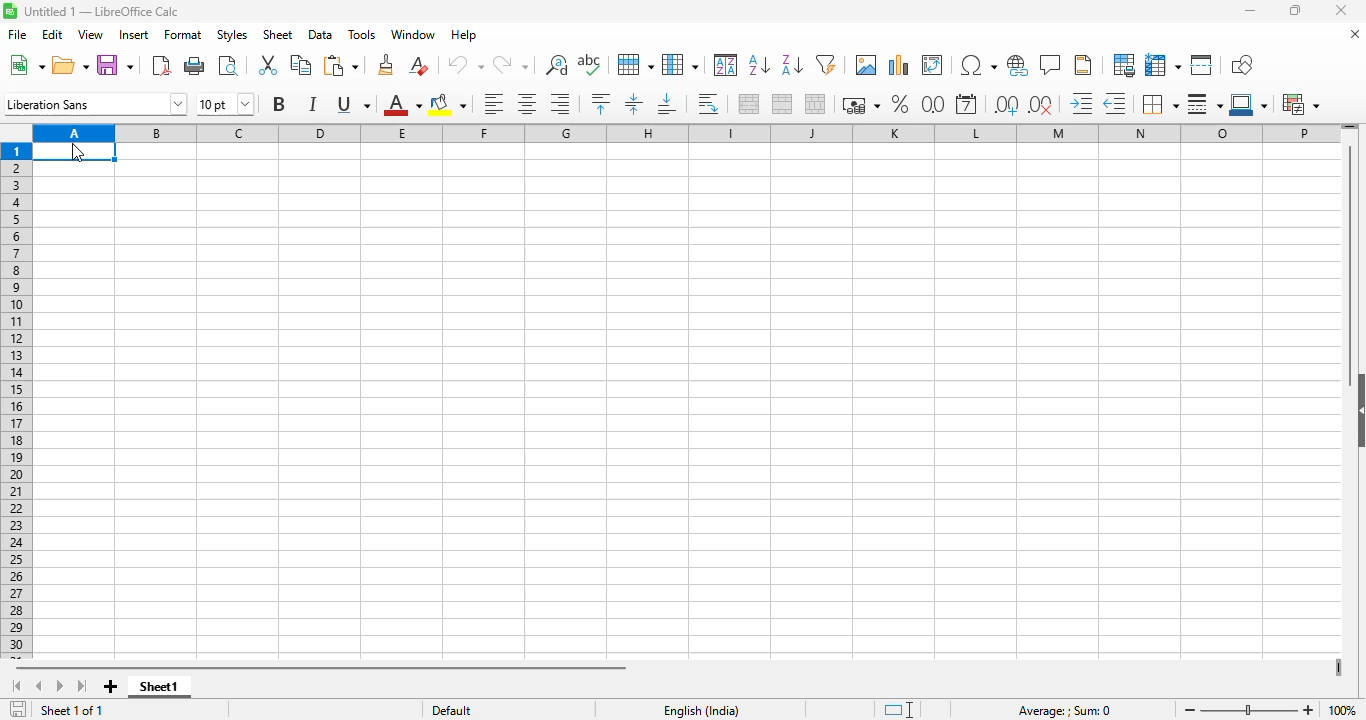 The height and width of the screenshot is (720, 1366). Describe the element at coordinates (1201, 65) in the screenshot. I see `split window` at that location.